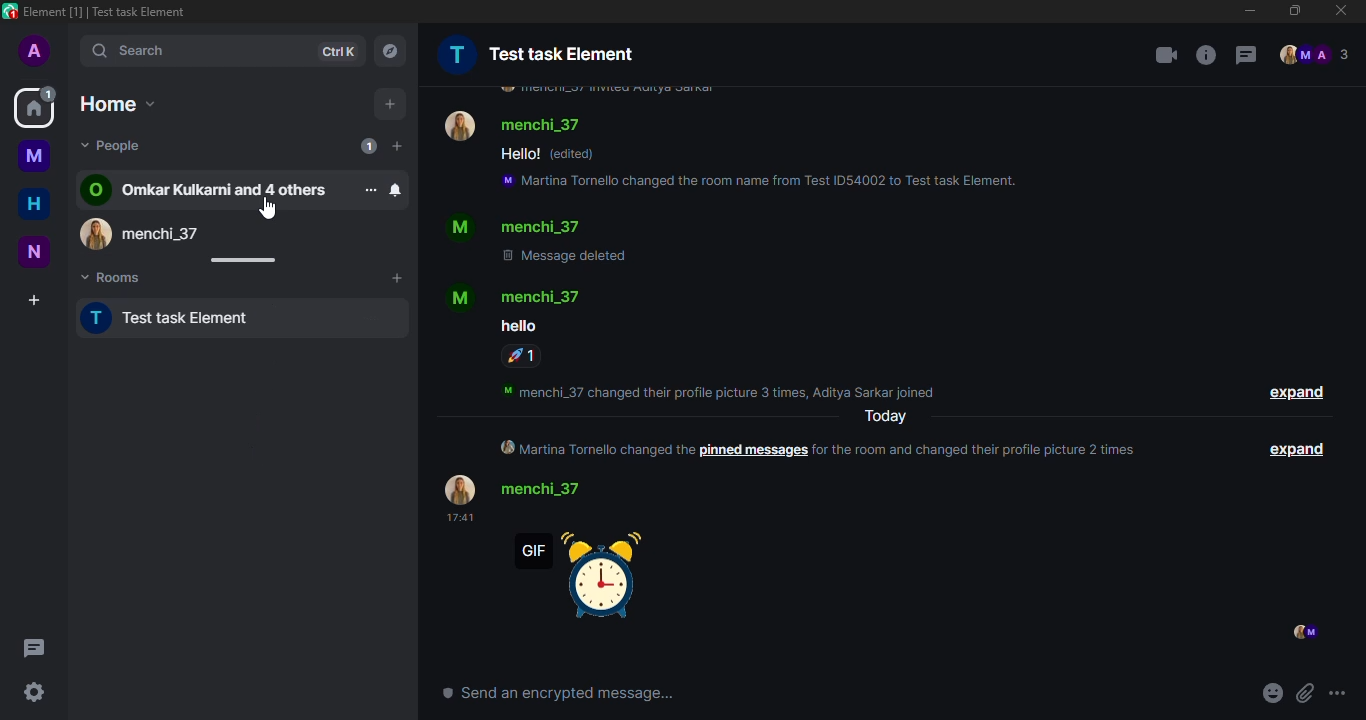  Describe the element at coordinates (719, 392) in the screenshot. I see `menchi_37 changed their profile picture 3 times, aditya sarkar joined` at that location.